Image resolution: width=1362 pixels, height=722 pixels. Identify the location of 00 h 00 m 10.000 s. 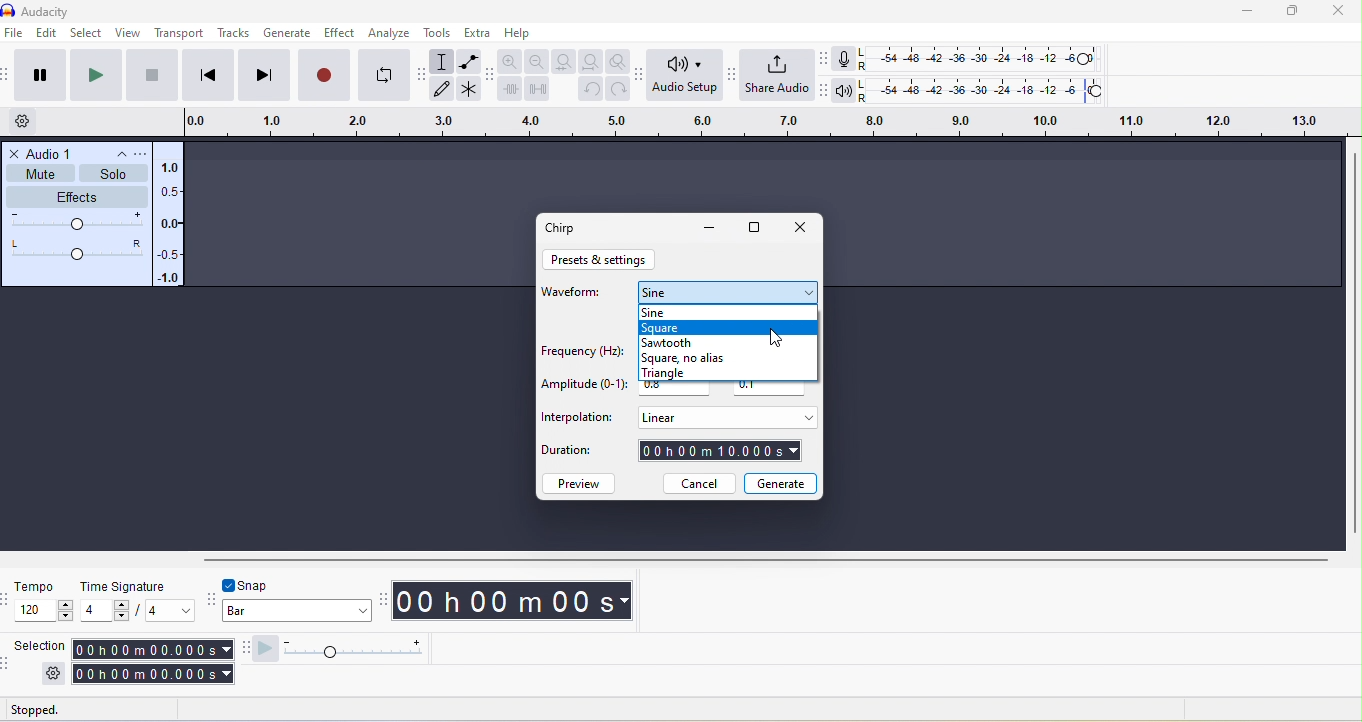
(721, 452).